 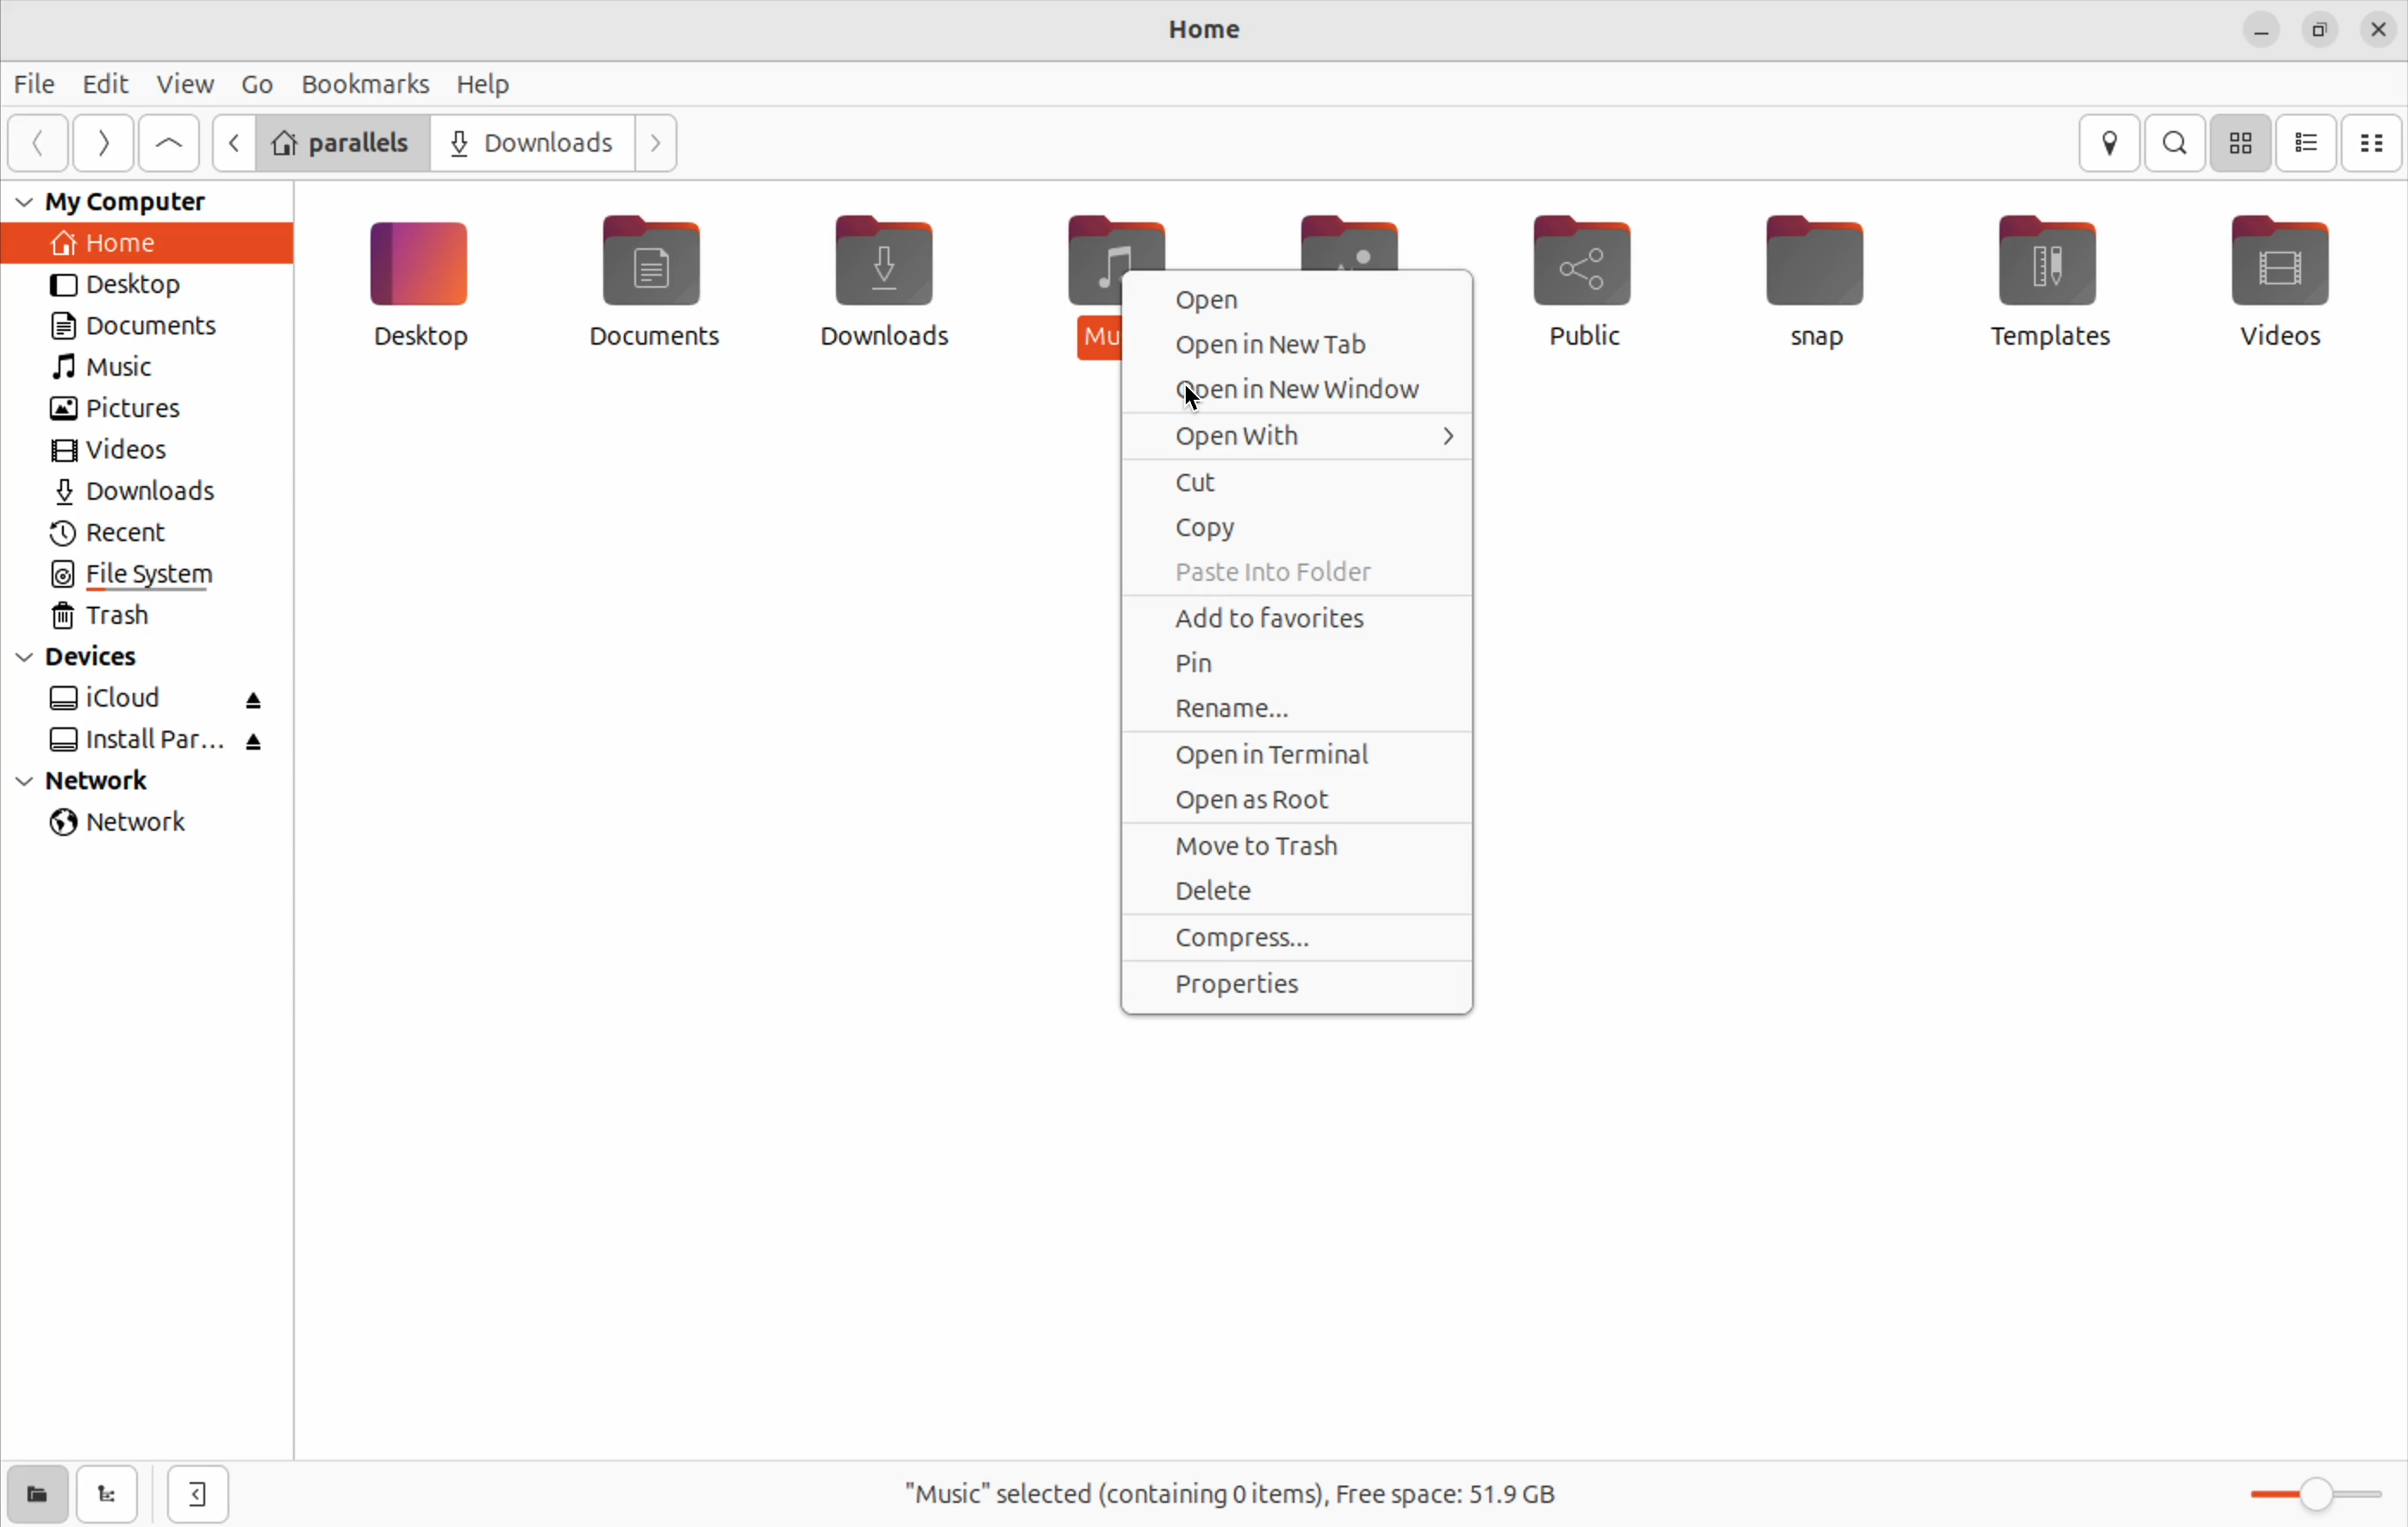 What do you see at coordinates (1302, 890) in the screenshot?
I see `delete` at bounding box center [1302, 890].